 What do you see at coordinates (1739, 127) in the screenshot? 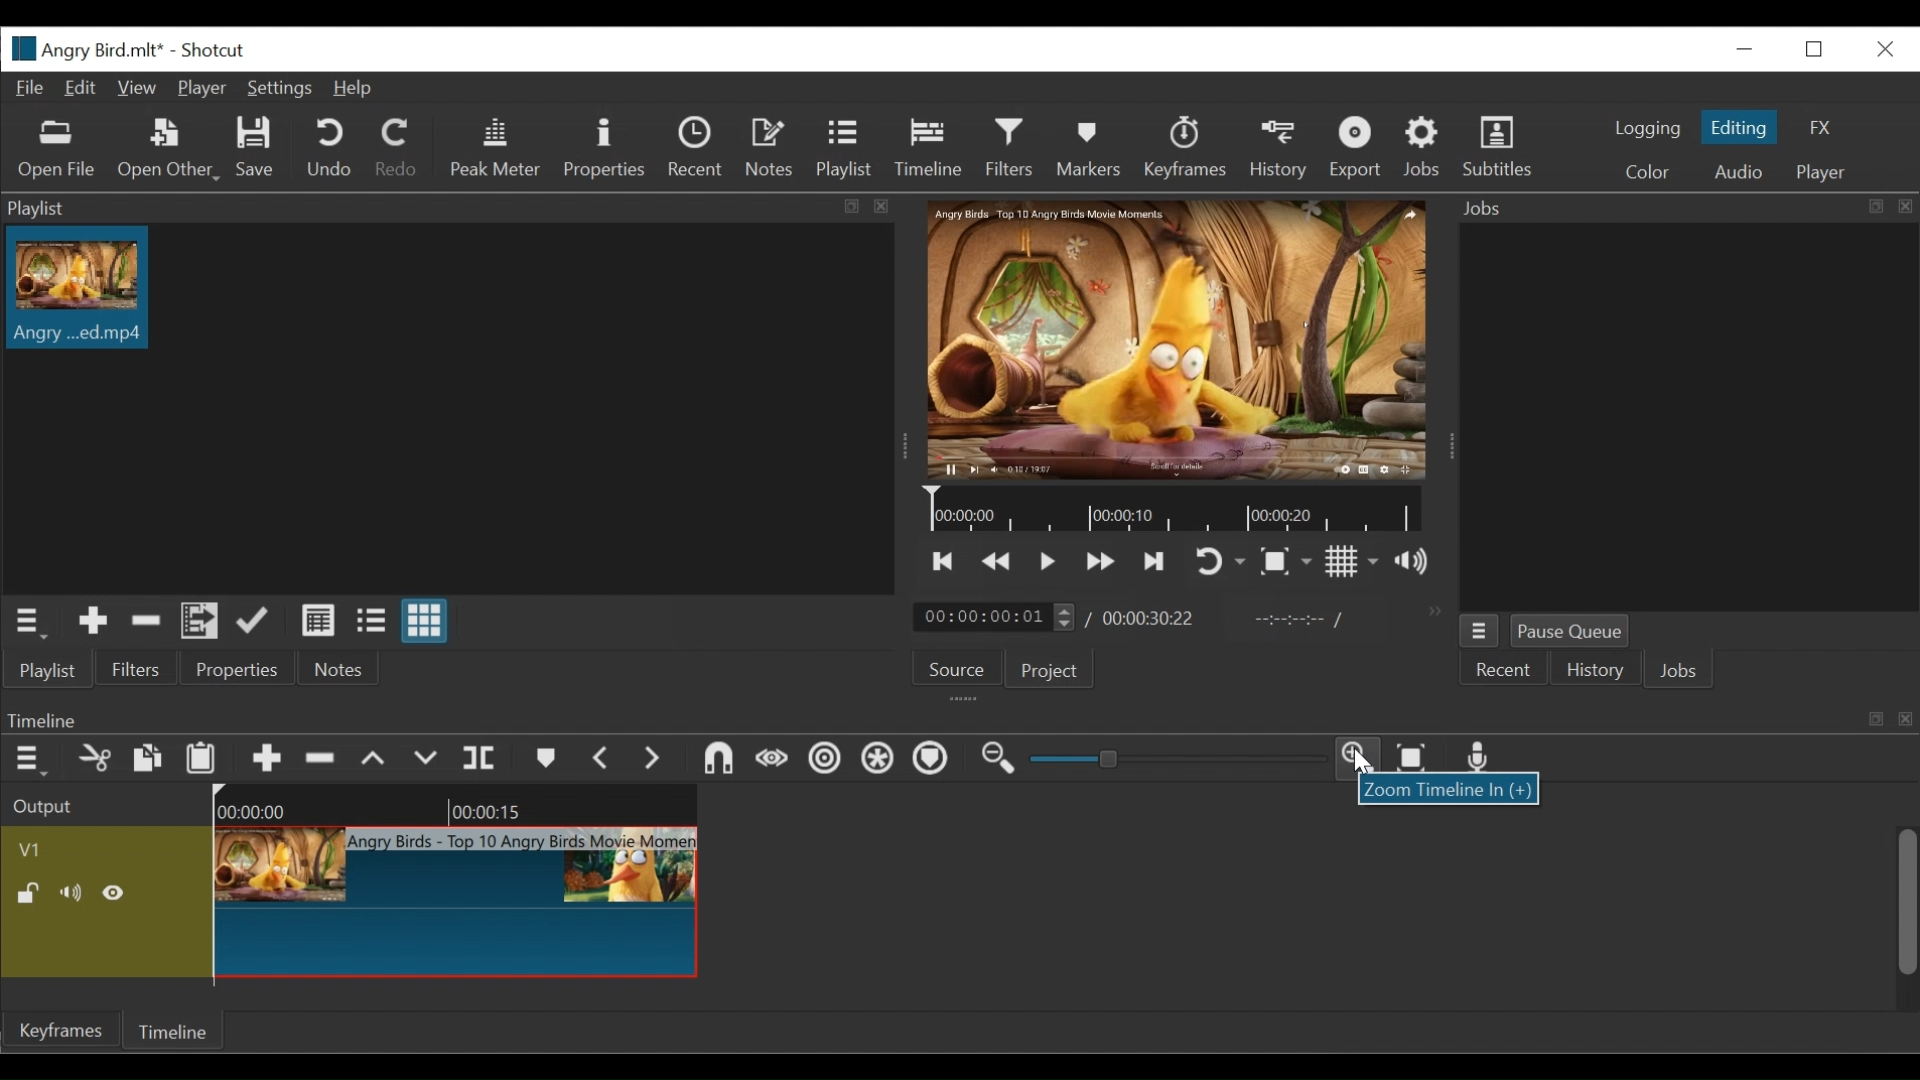
I see `Editing` at bounding box center [1739, 127].